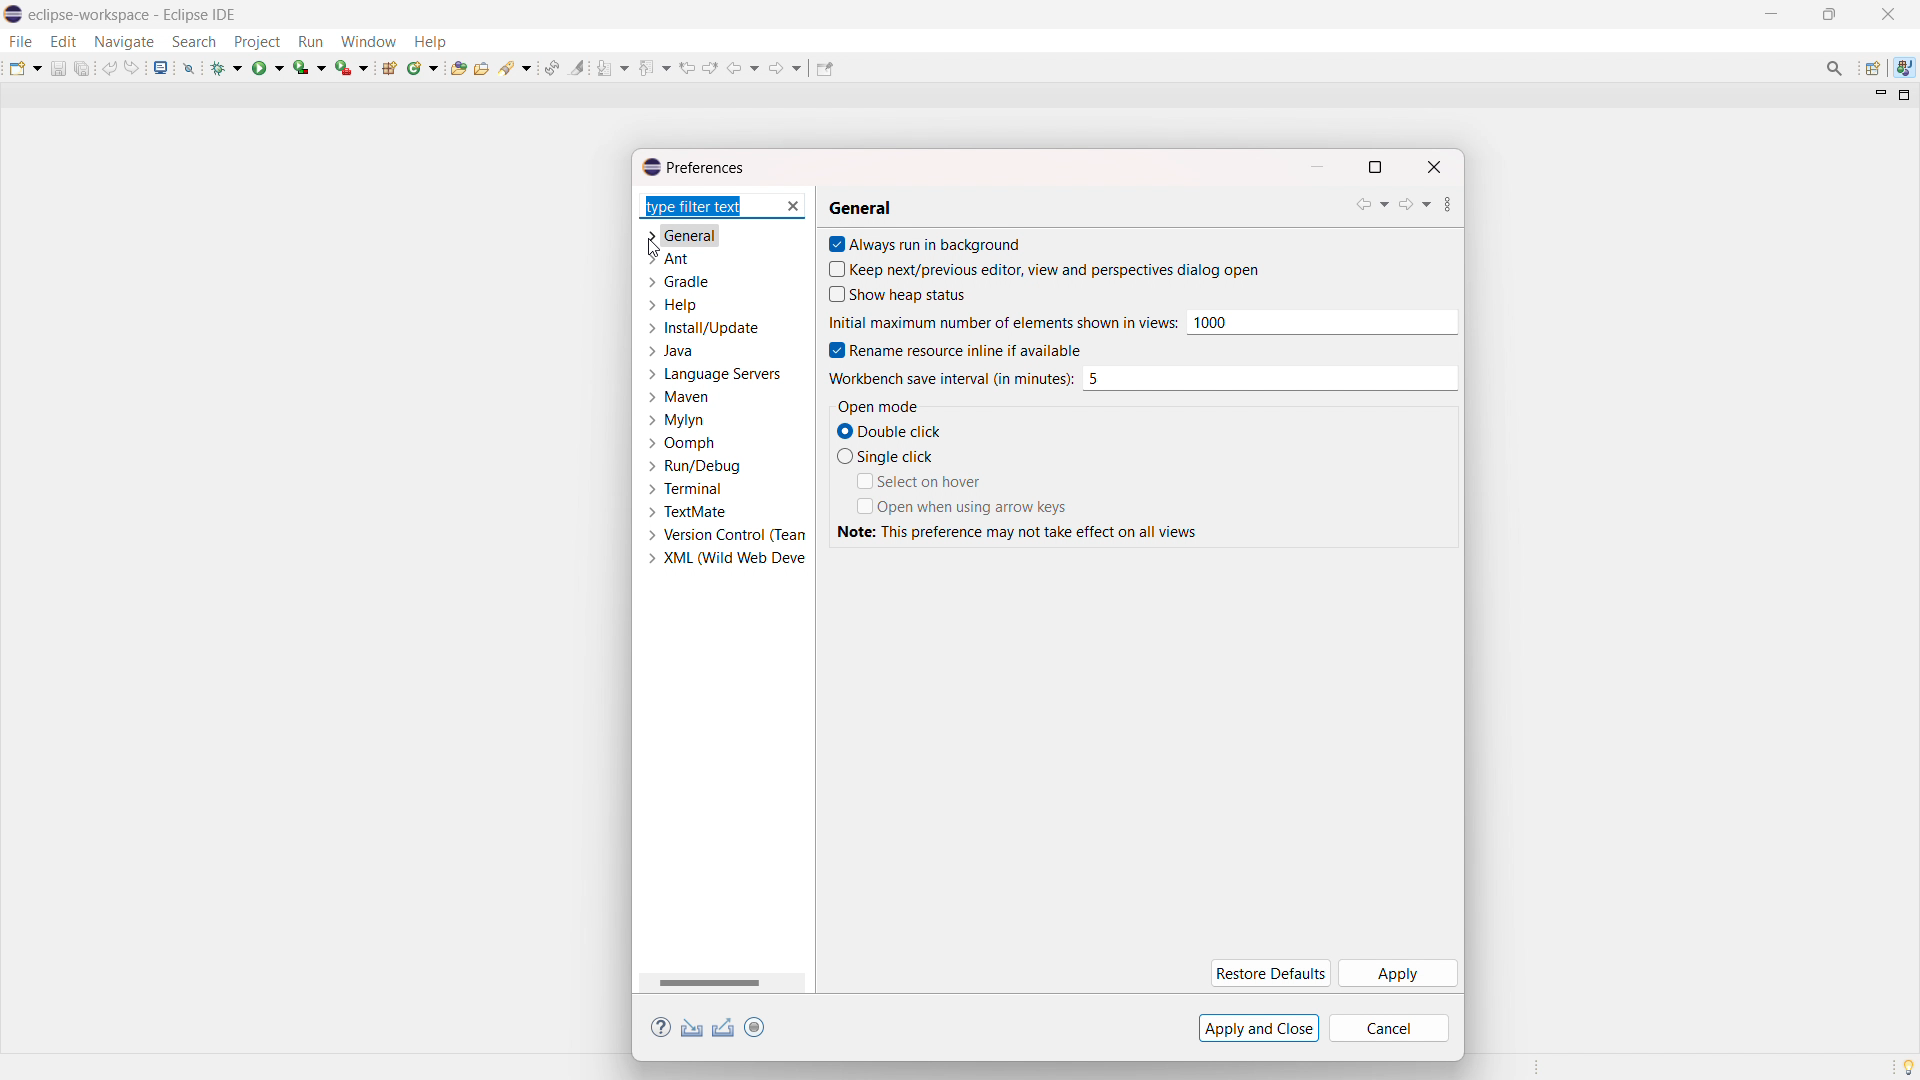 The height and width of the screenshot is (1080, 1920). Describe the element at coordinates (671, 304) in the screenshot. I see `help` at that location.